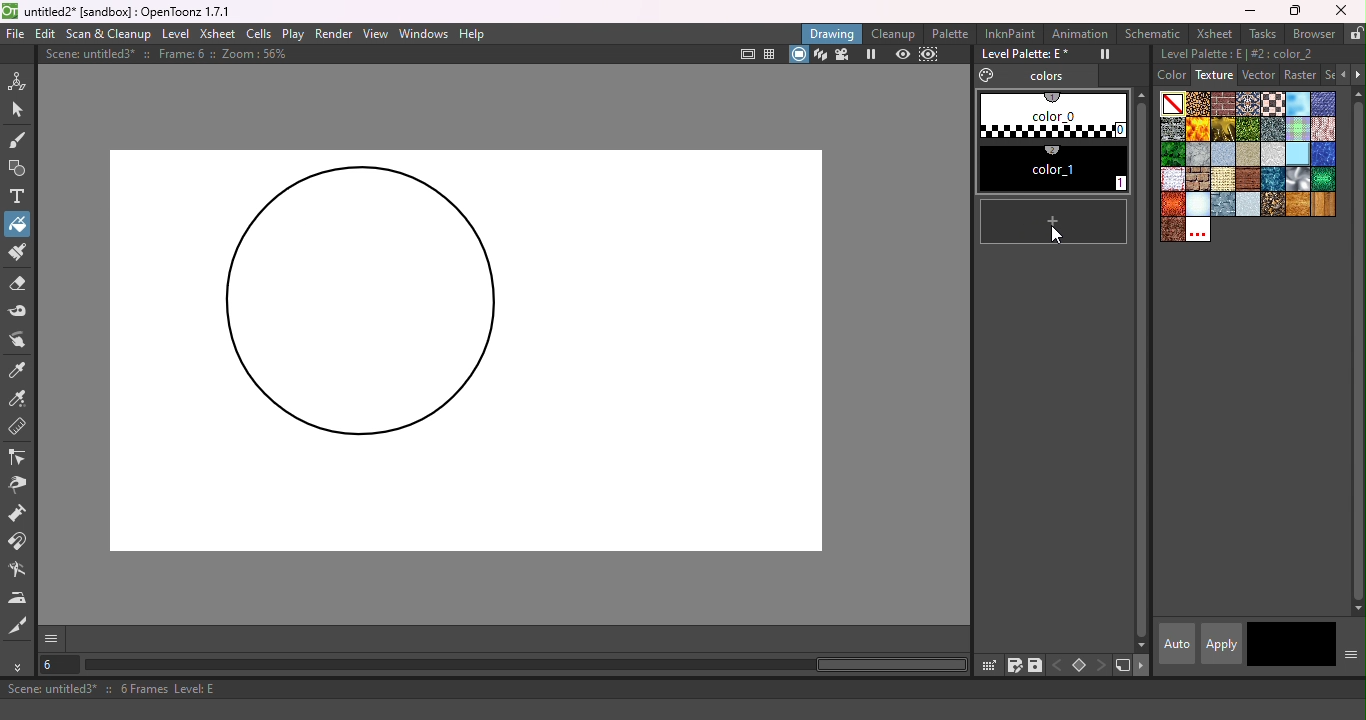 The image size is (1366, 720). What do you see at coordinates (929, 54) in the screenshot?
I see `sub-camera preview` at bounding box center [929, 54].